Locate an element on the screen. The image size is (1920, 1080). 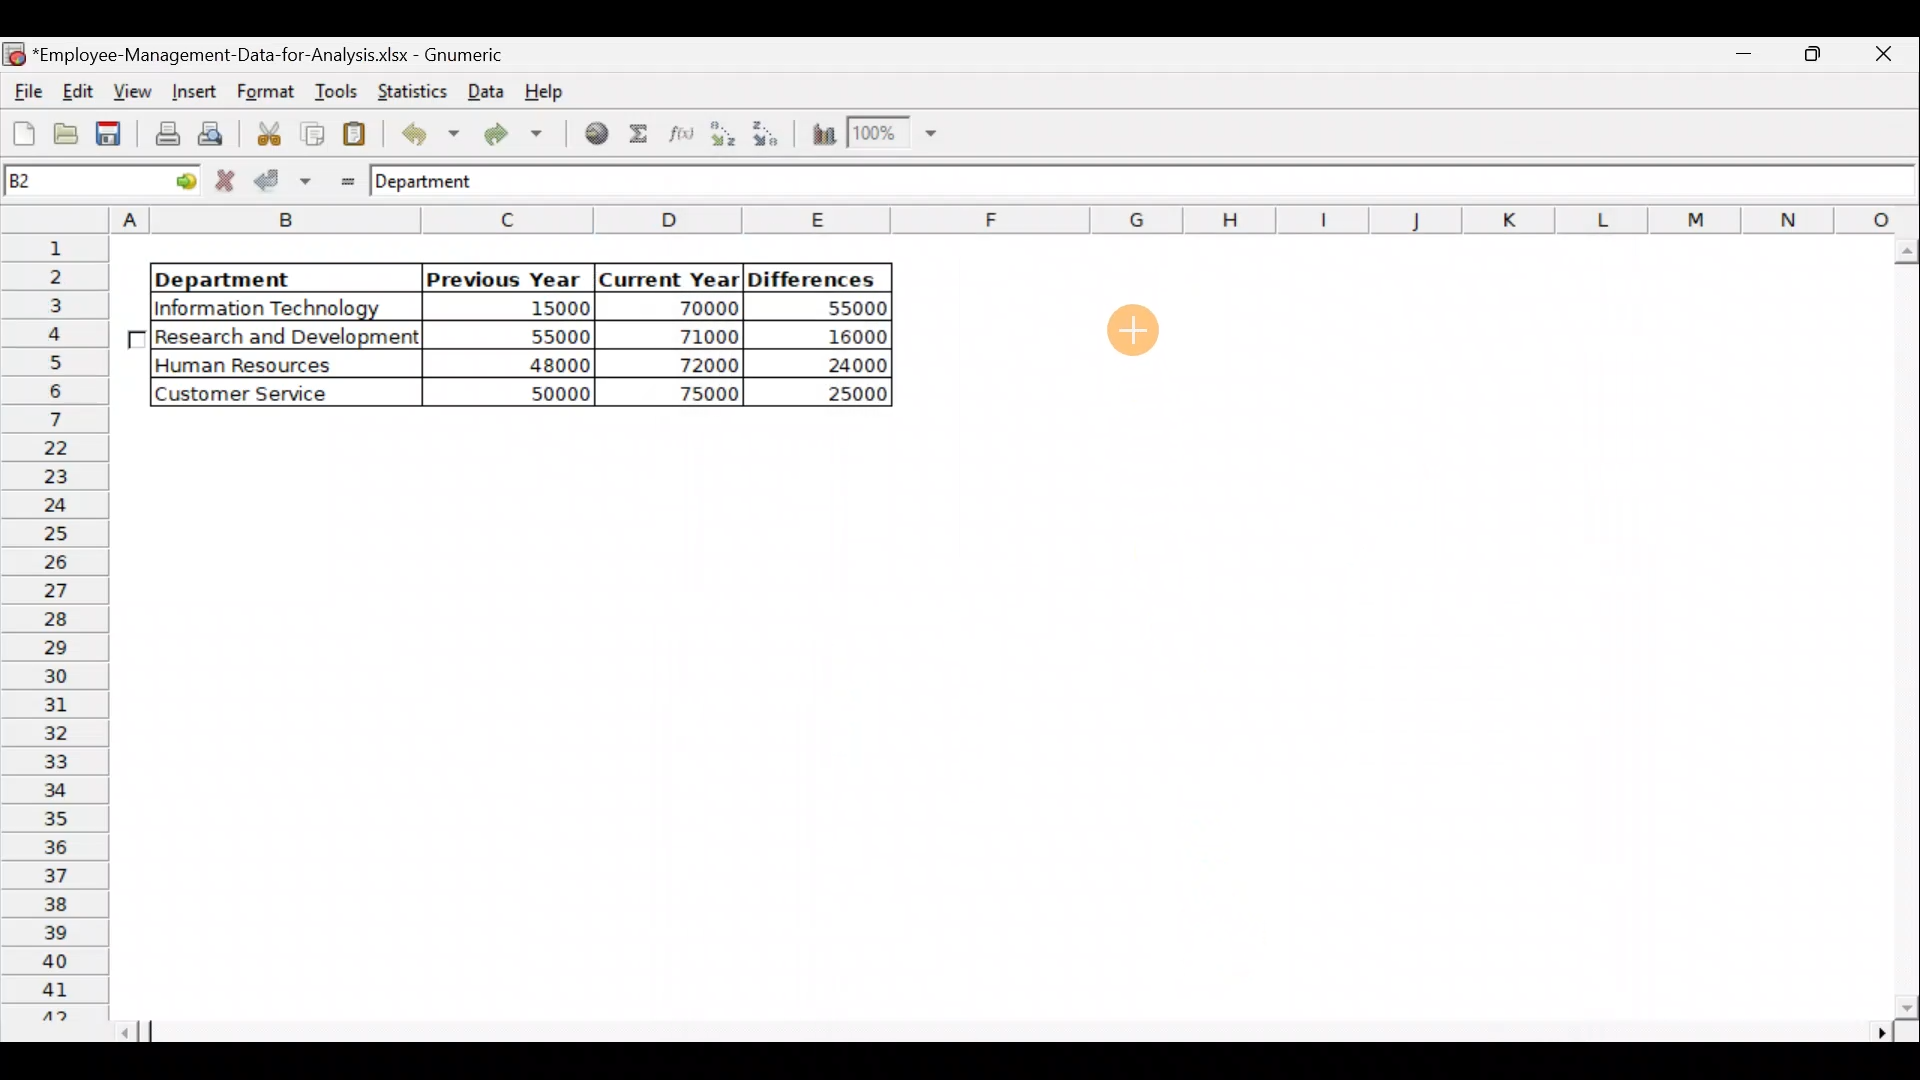
Customer Service is located at coordinates (265, 394).